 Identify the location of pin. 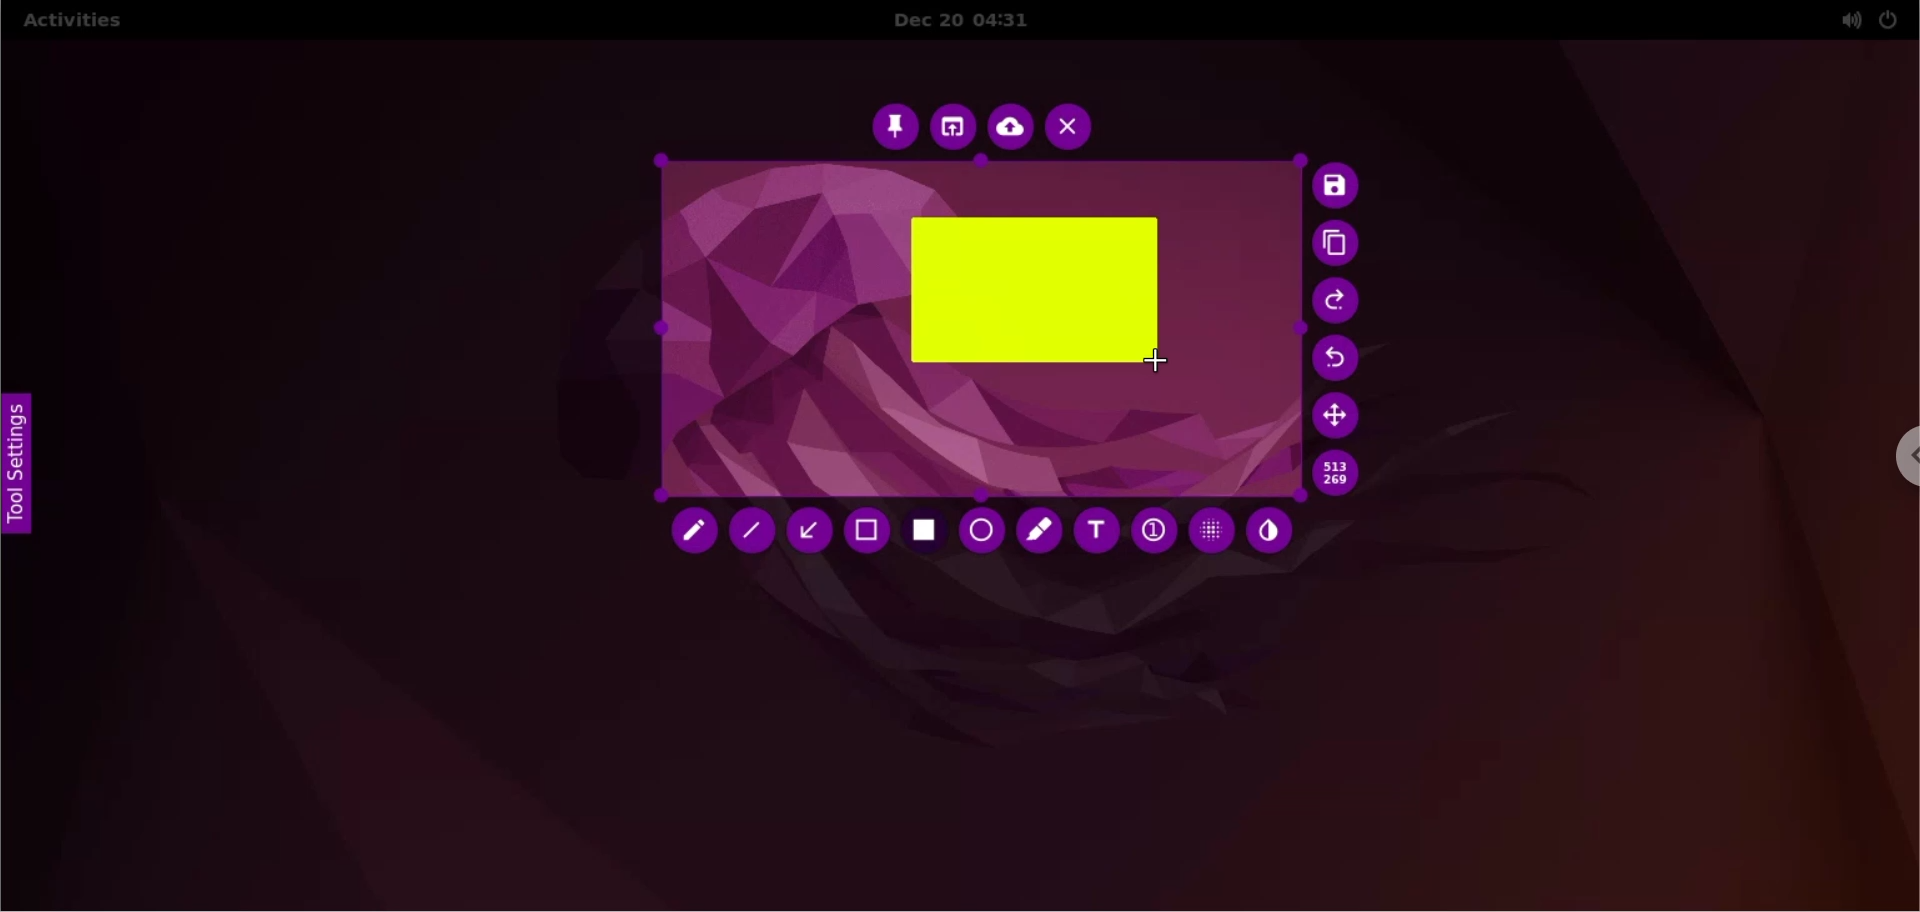
(895, 126).